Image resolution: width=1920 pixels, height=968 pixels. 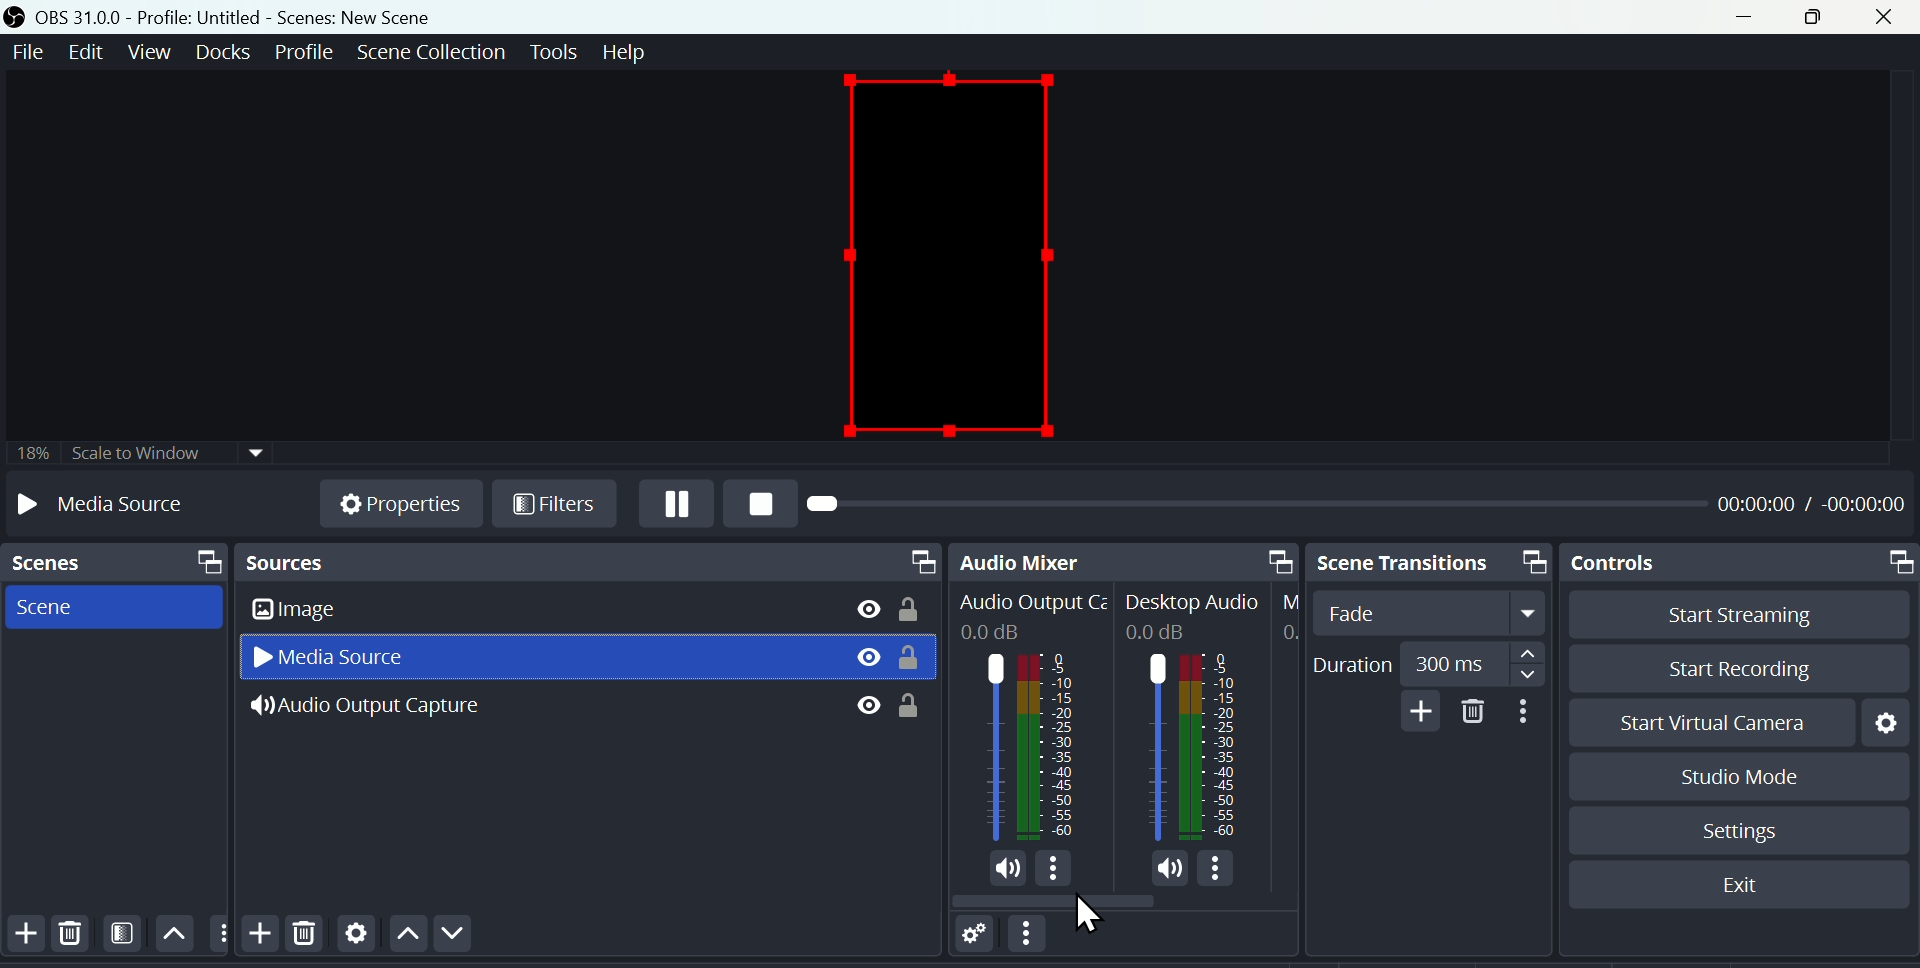 What do you see at coordinates (445, 936) in the screenshot?
I see `Move down` at bounding box center [445, 936].